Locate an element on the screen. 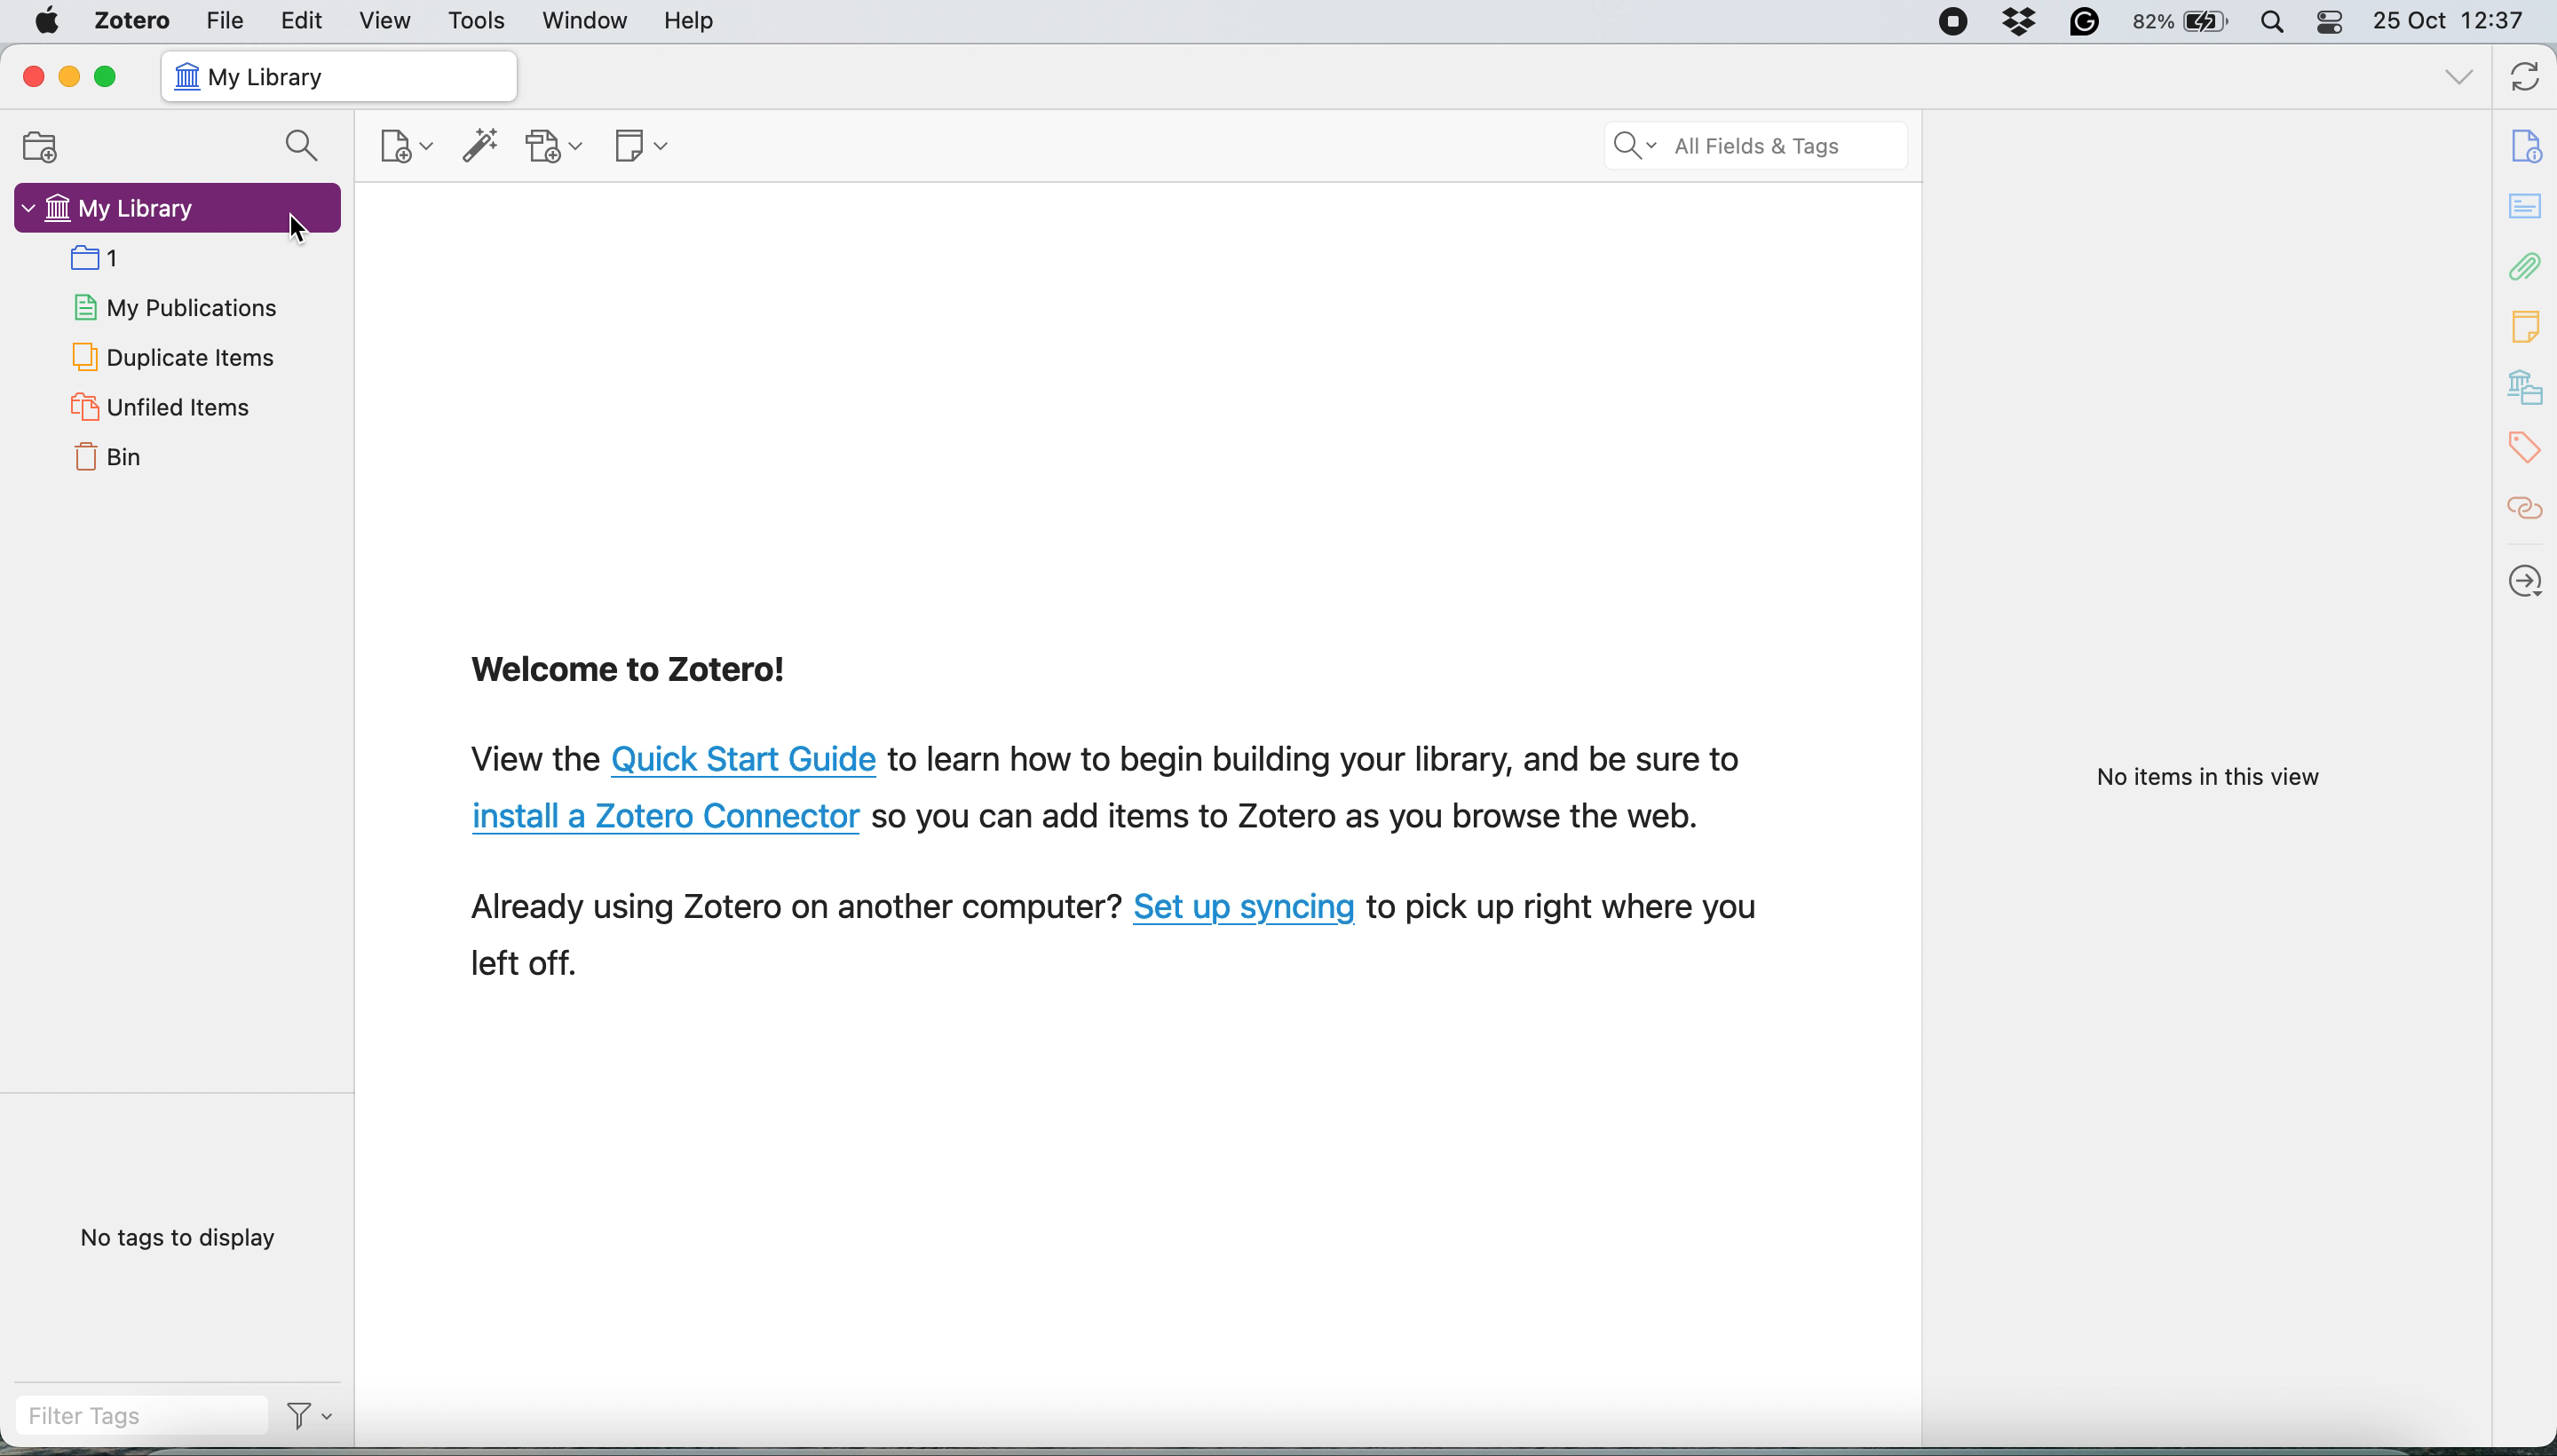  citations is located at coordinates (2530, 513).